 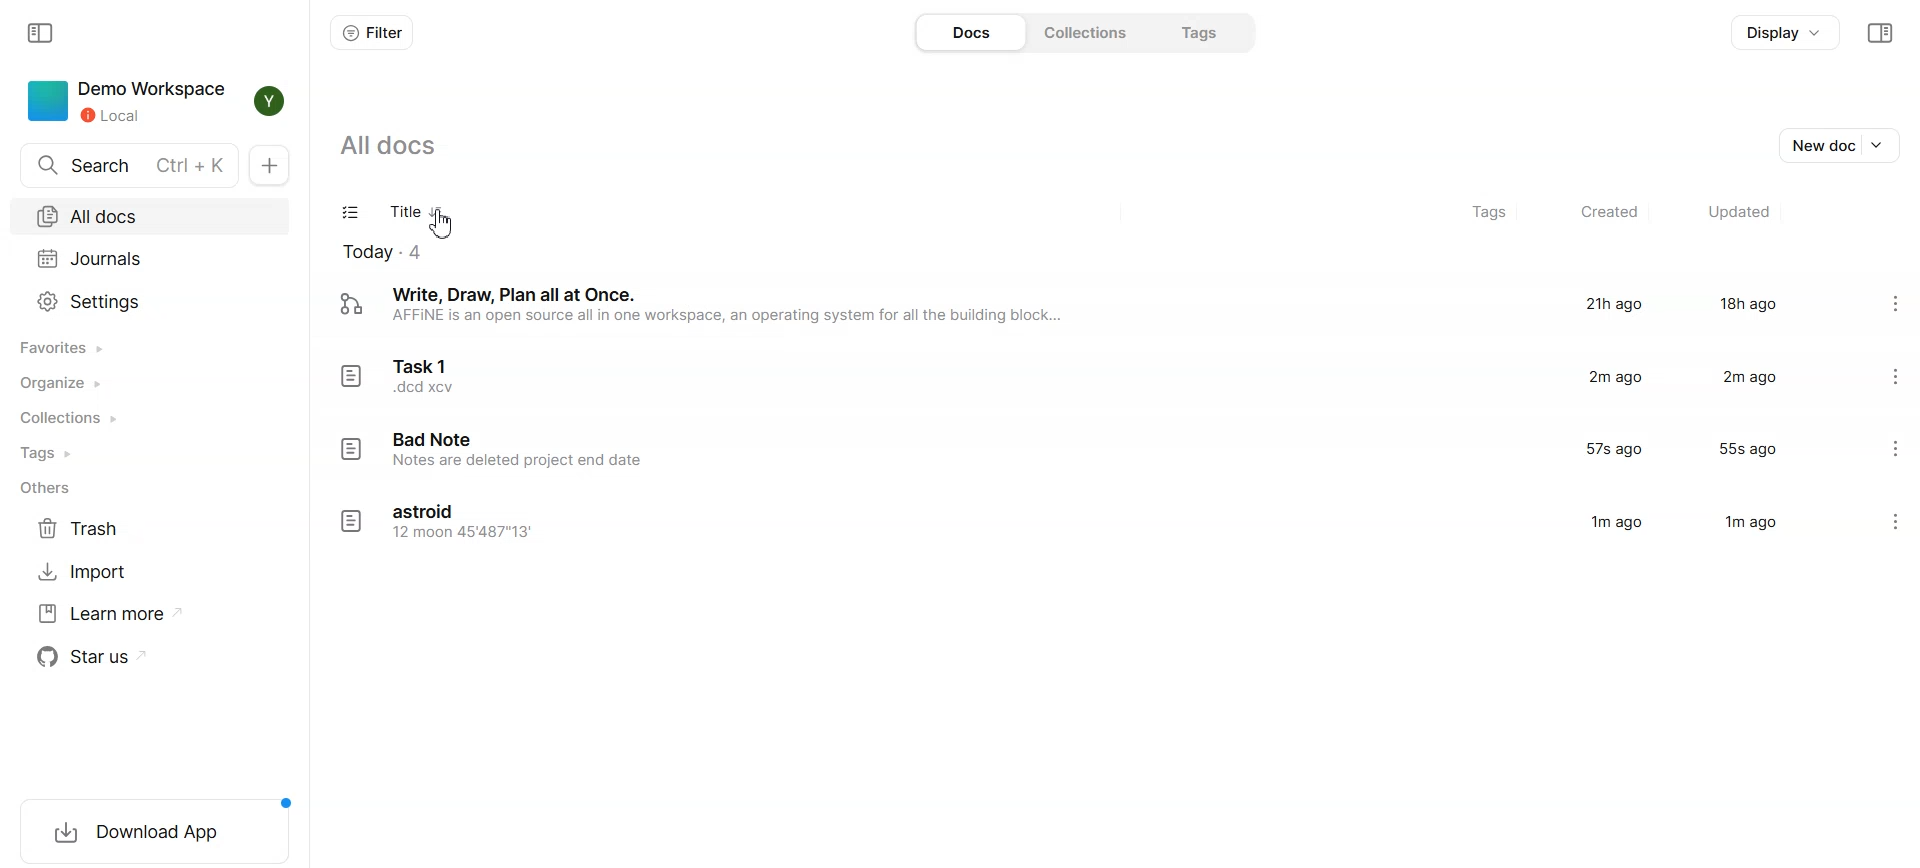 What do you see at coordinates (270, 101) in the screenshot?
I see `Y` at bounding box center [270, 101].